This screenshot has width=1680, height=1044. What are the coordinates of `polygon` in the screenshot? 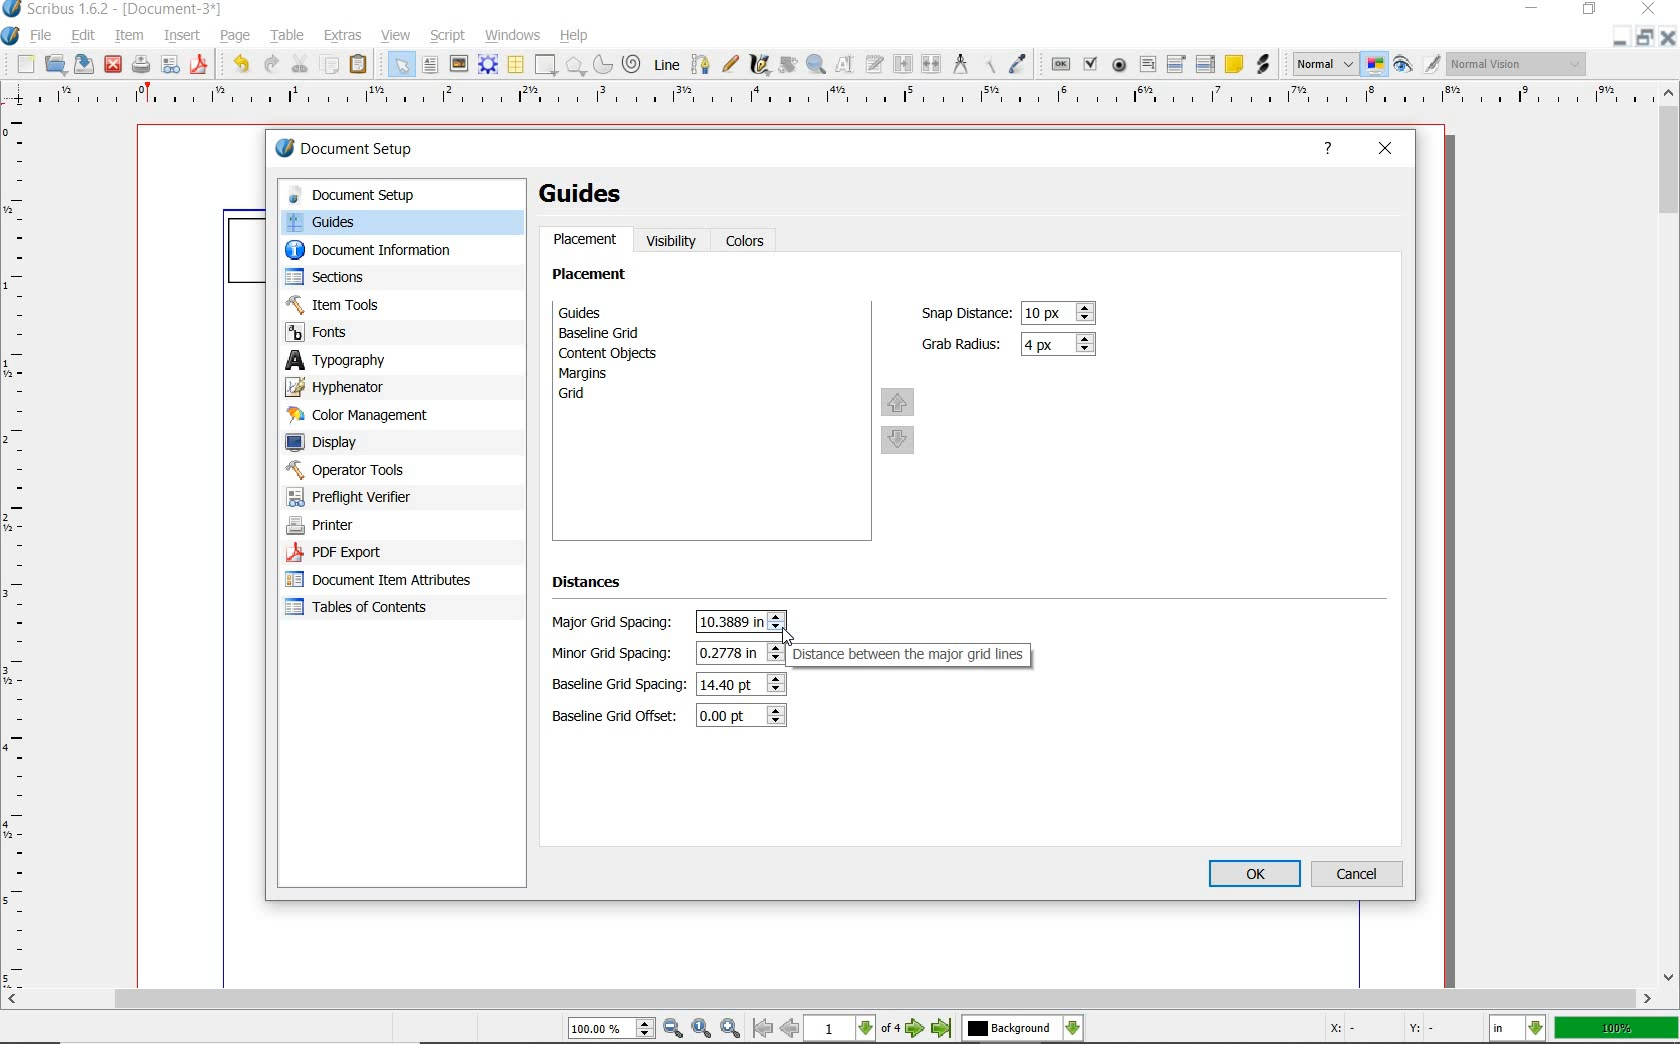 It's located at (574, 66).